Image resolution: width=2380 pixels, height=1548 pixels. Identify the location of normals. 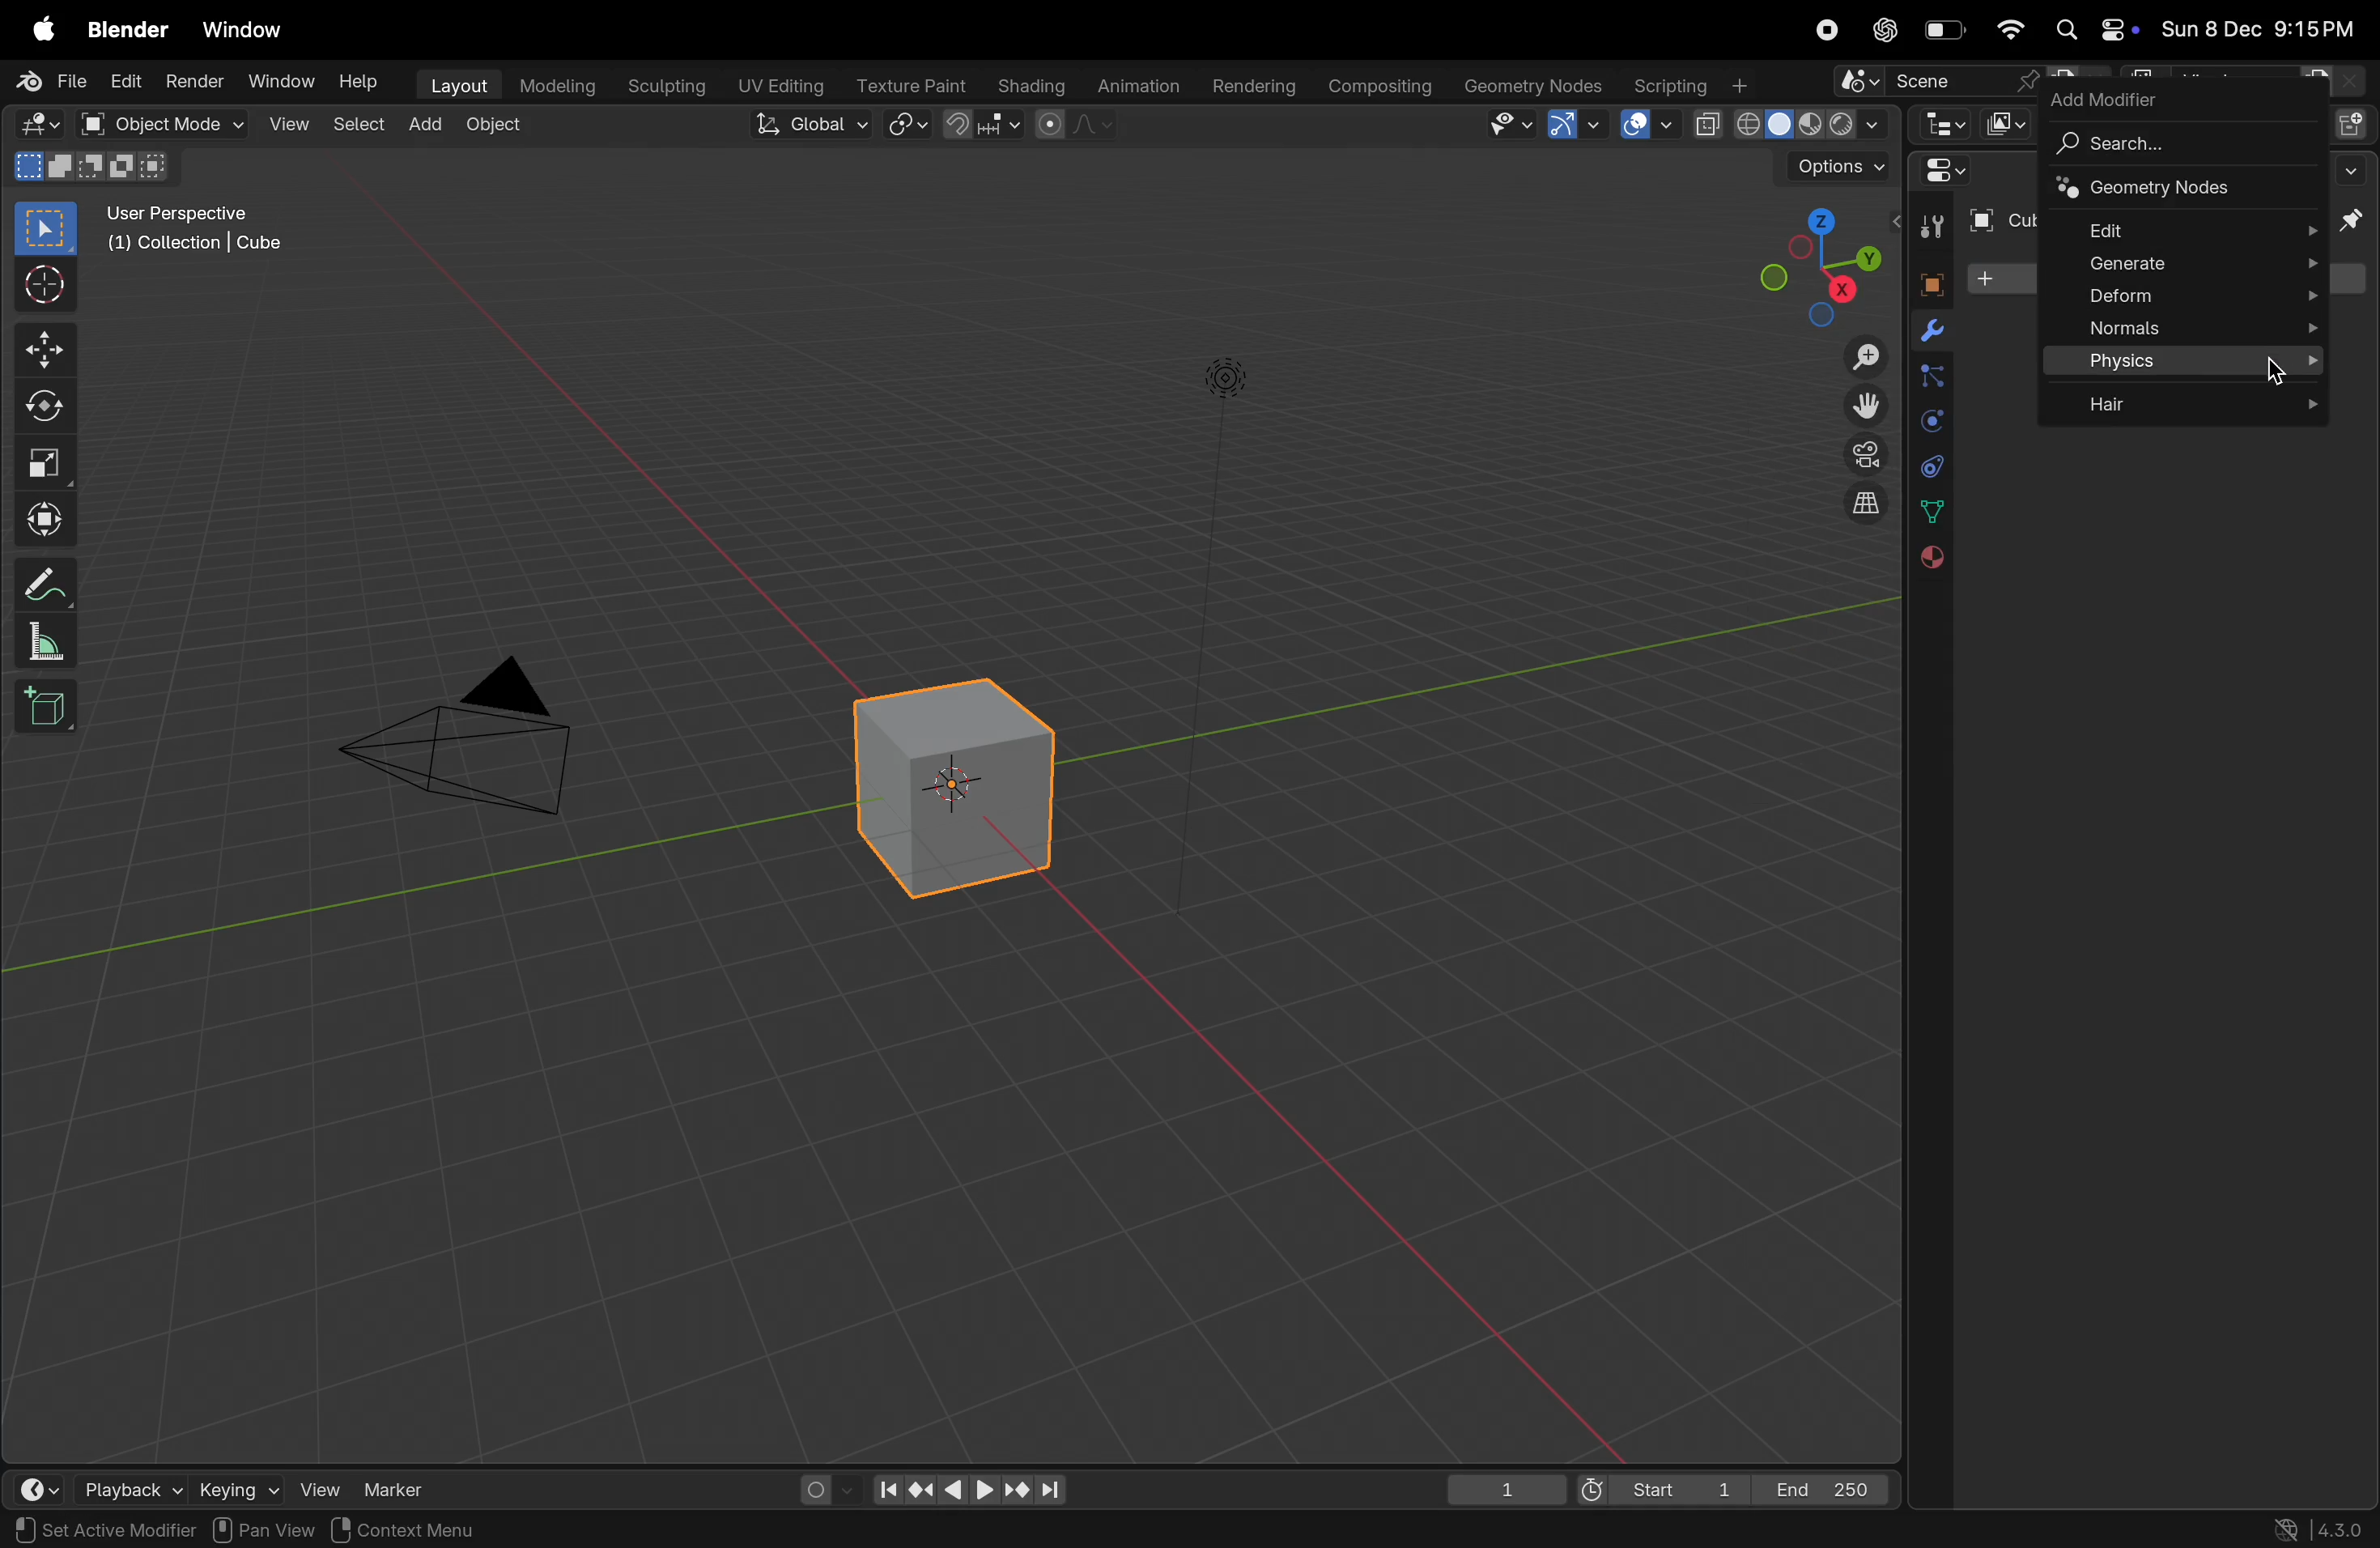
(2187, 330).